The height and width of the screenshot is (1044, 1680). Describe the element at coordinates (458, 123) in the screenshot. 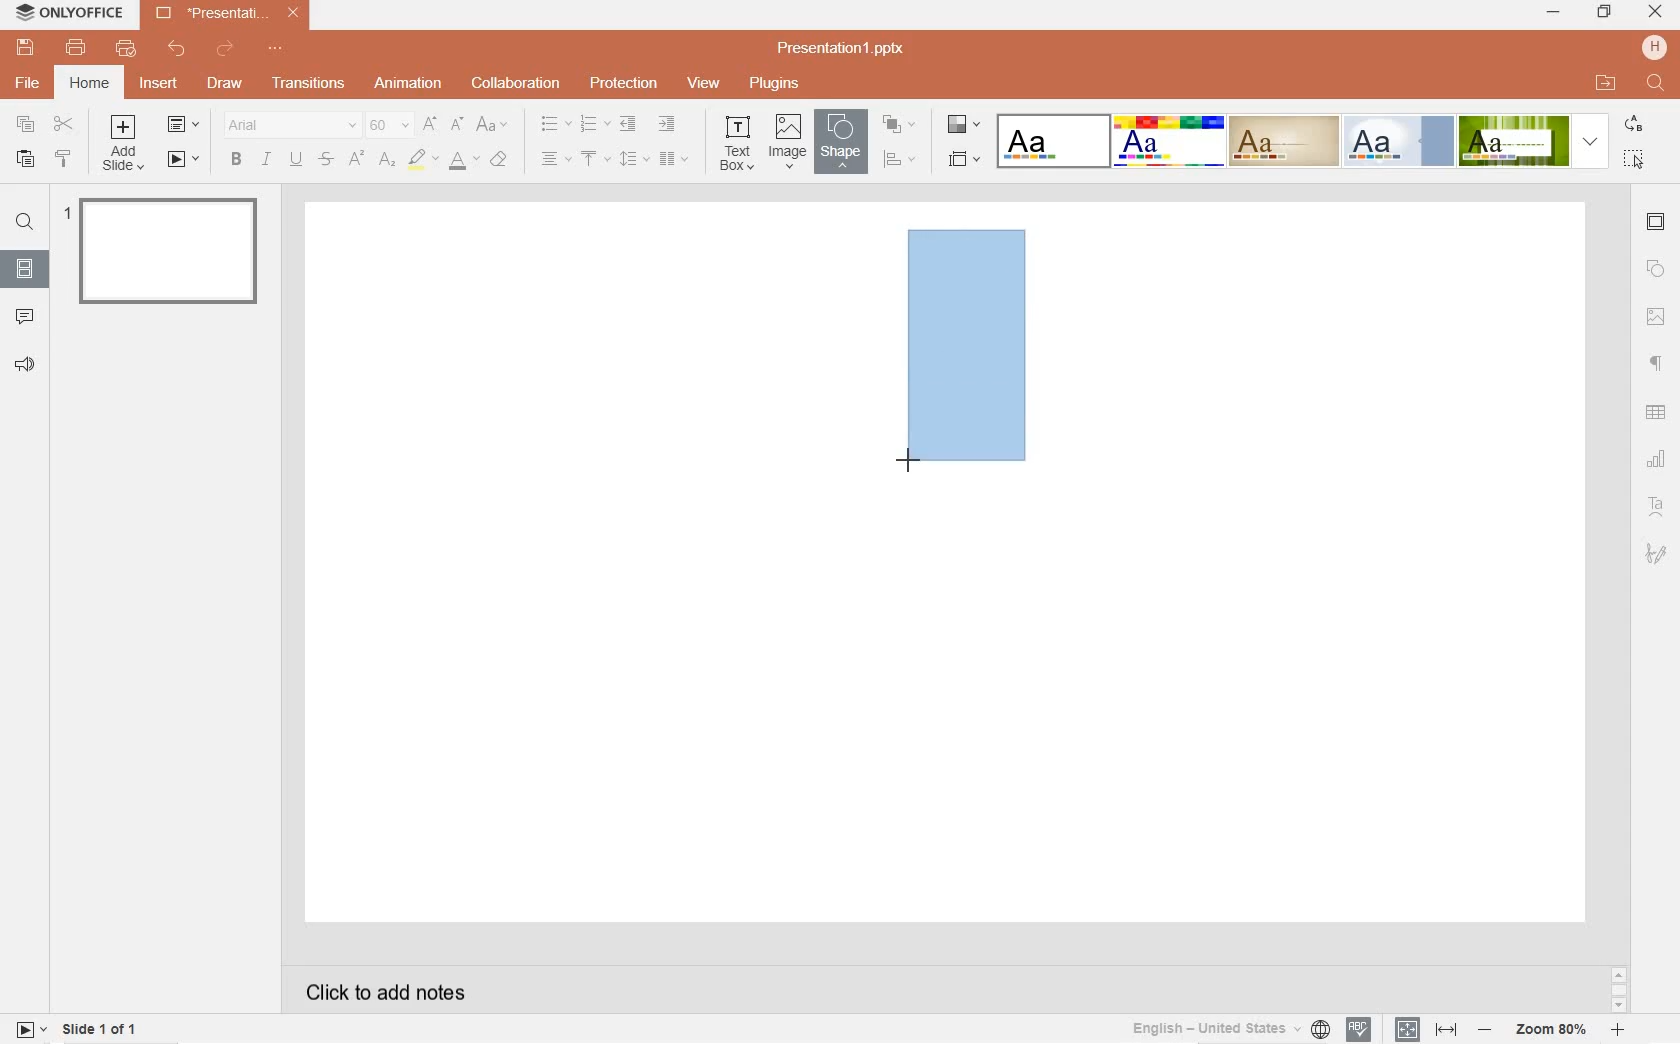

I see `decrement font size` at that location.